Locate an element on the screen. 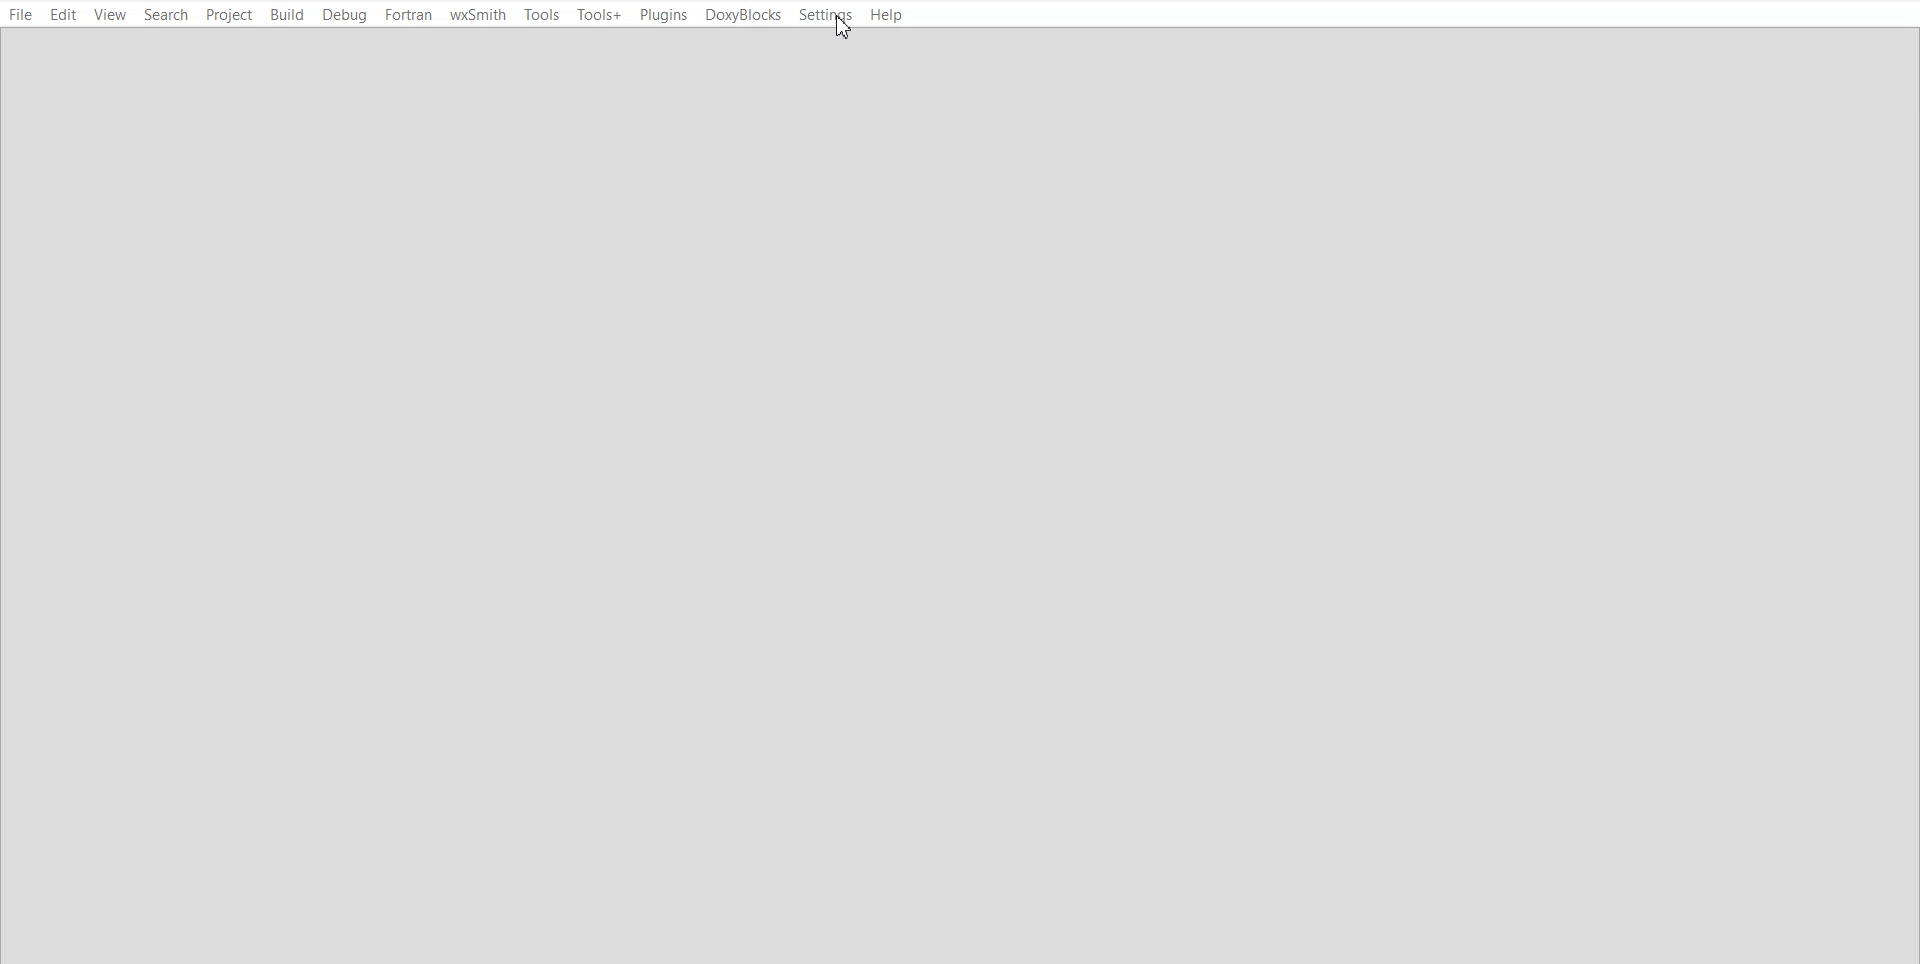 The height and width of the screenshot is (964, 1920). View is located at coordinates (110, 16).